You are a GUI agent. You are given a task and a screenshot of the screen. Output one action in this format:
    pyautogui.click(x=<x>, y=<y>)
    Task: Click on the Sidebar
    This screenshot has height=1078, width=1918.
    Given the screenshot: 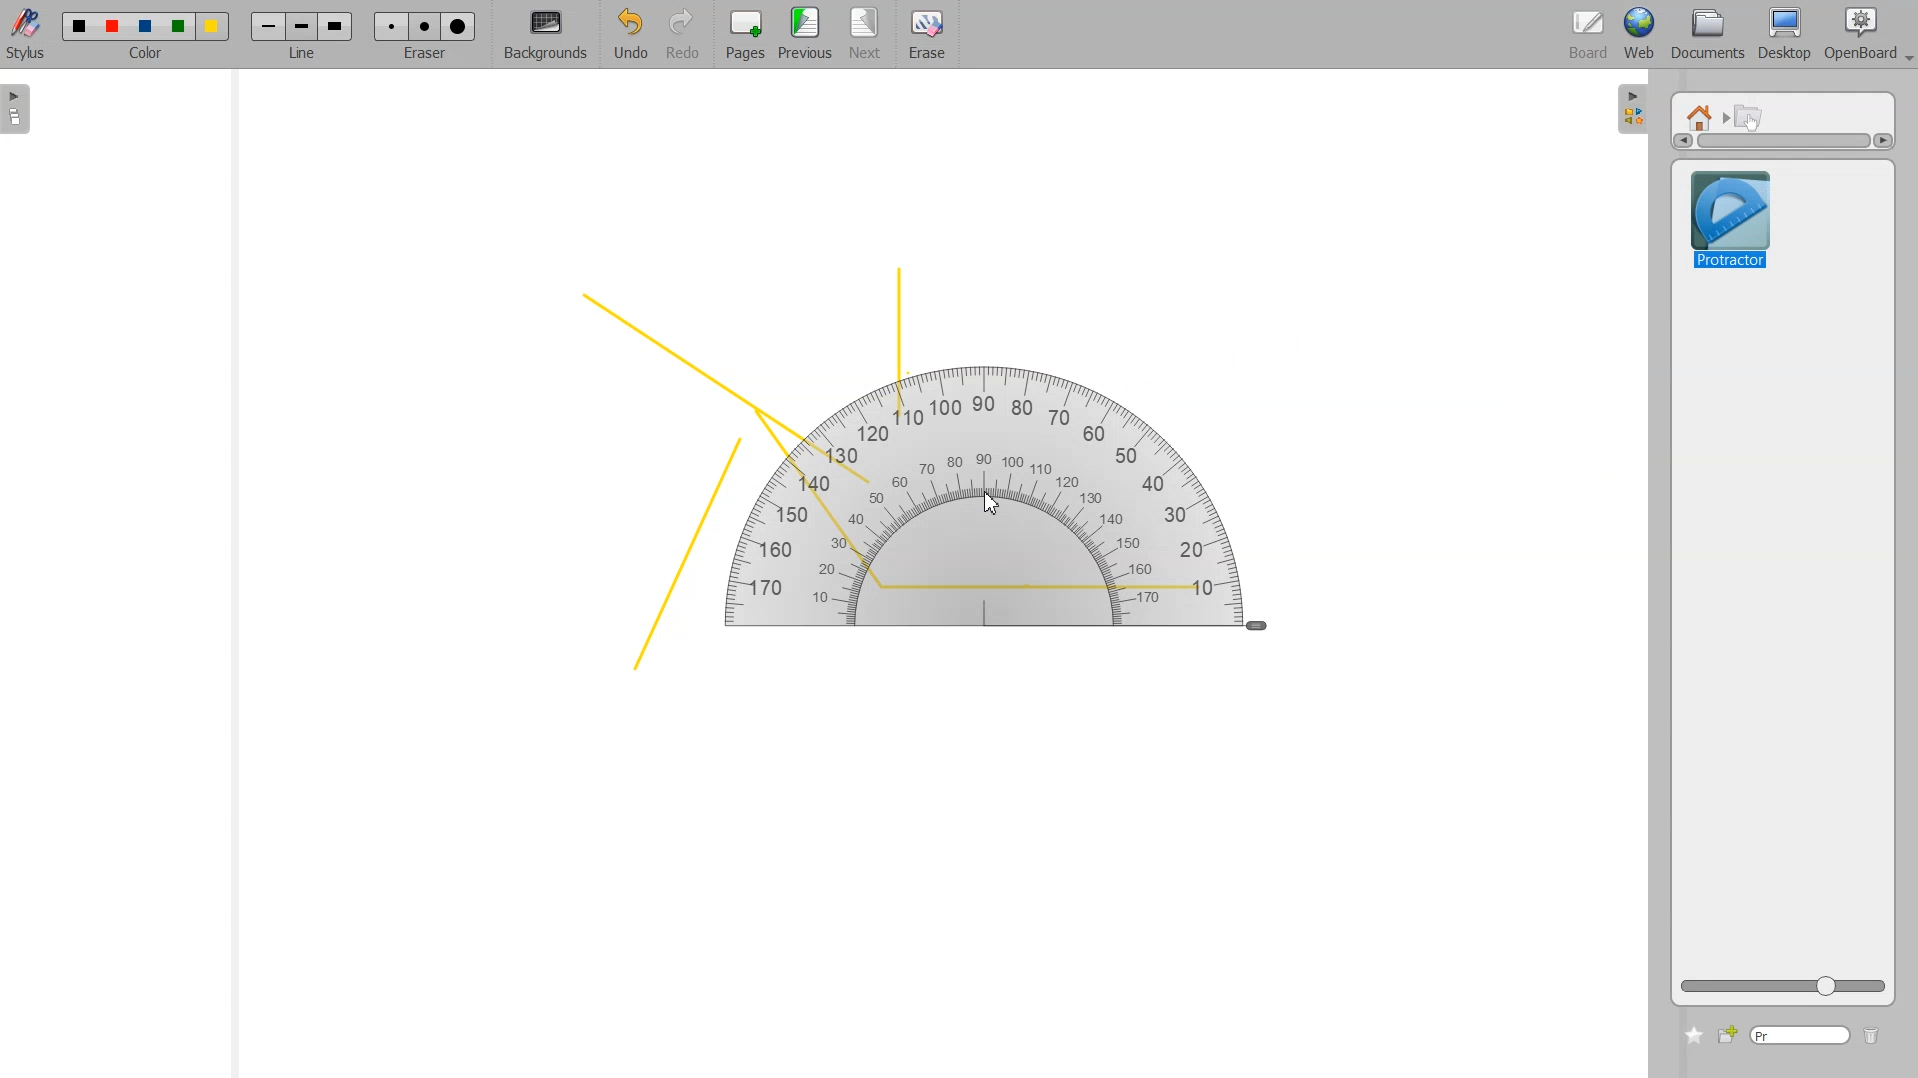 What is the action you would take?
    pyautogui.click(x=23, y=109)
    